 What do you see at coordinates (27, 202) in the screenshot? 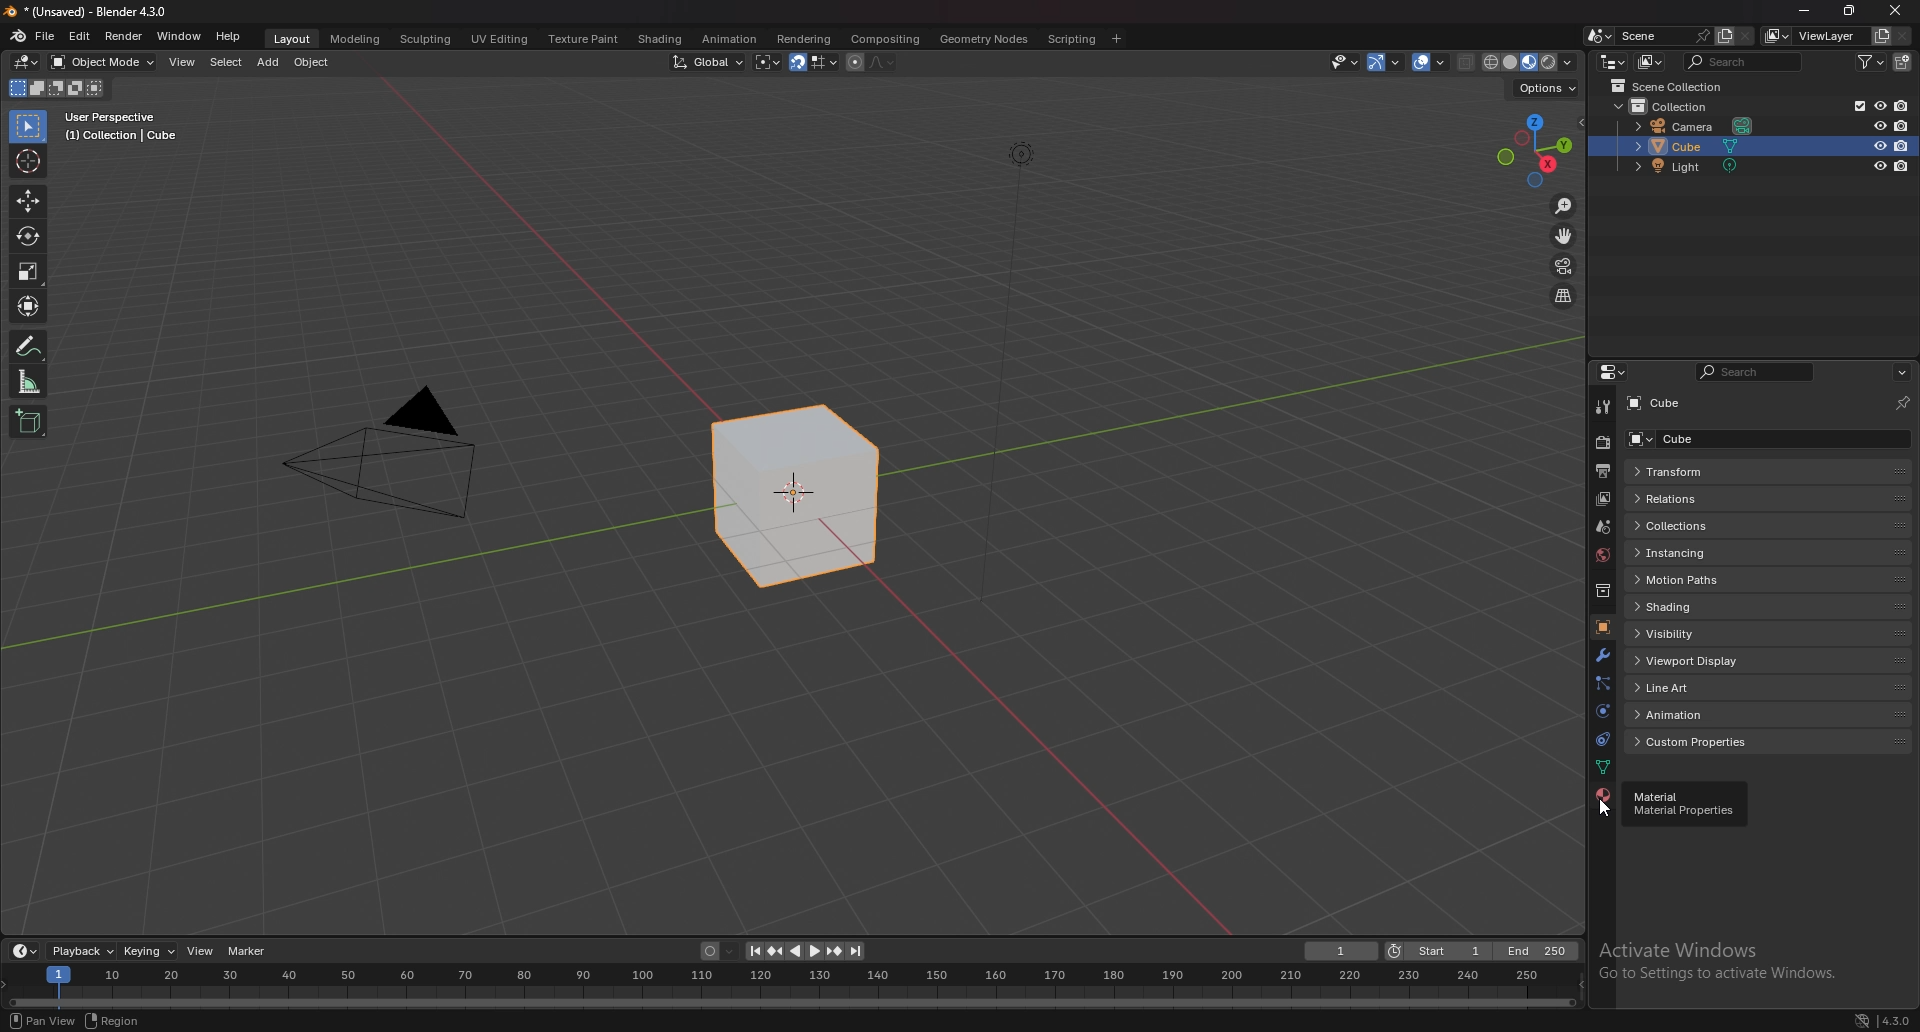
I see `move` at bounding box center [27, 202].